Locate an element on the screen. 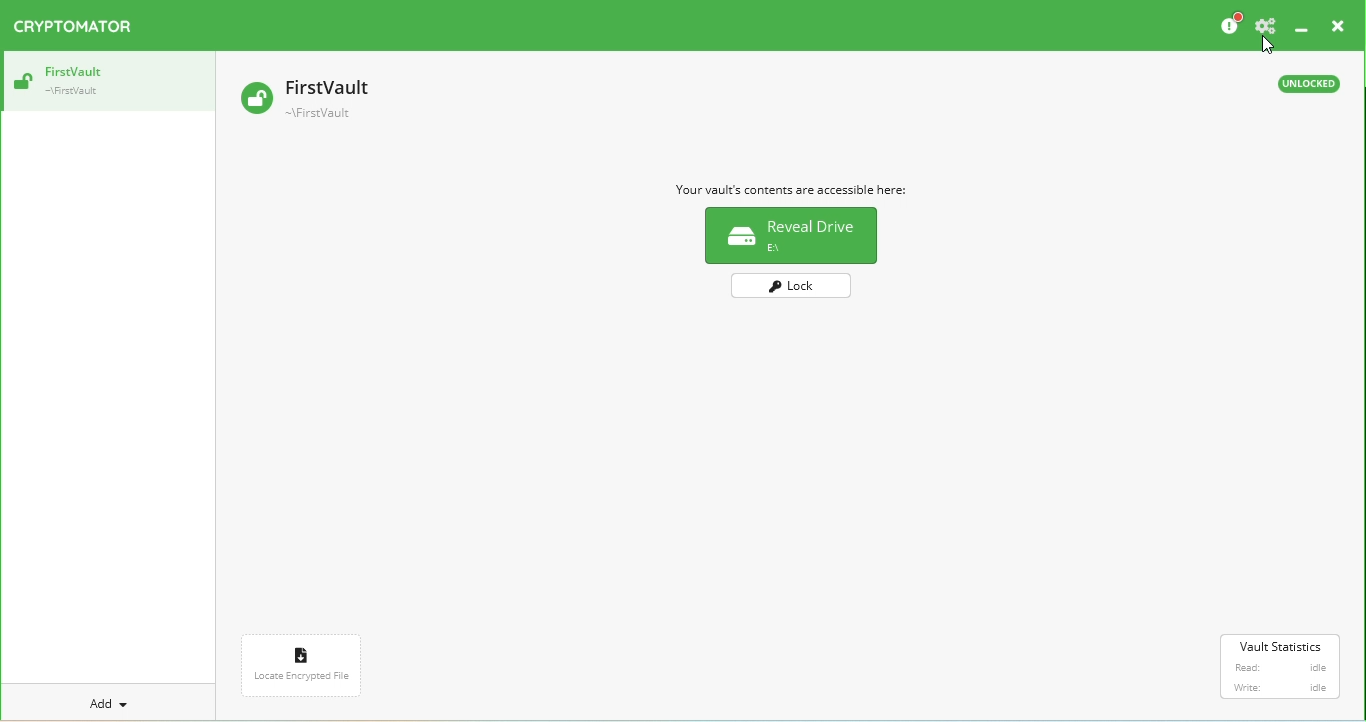 The height and width of the screenshot is (722, 1366). Close is located at coordinates (1335, 28).